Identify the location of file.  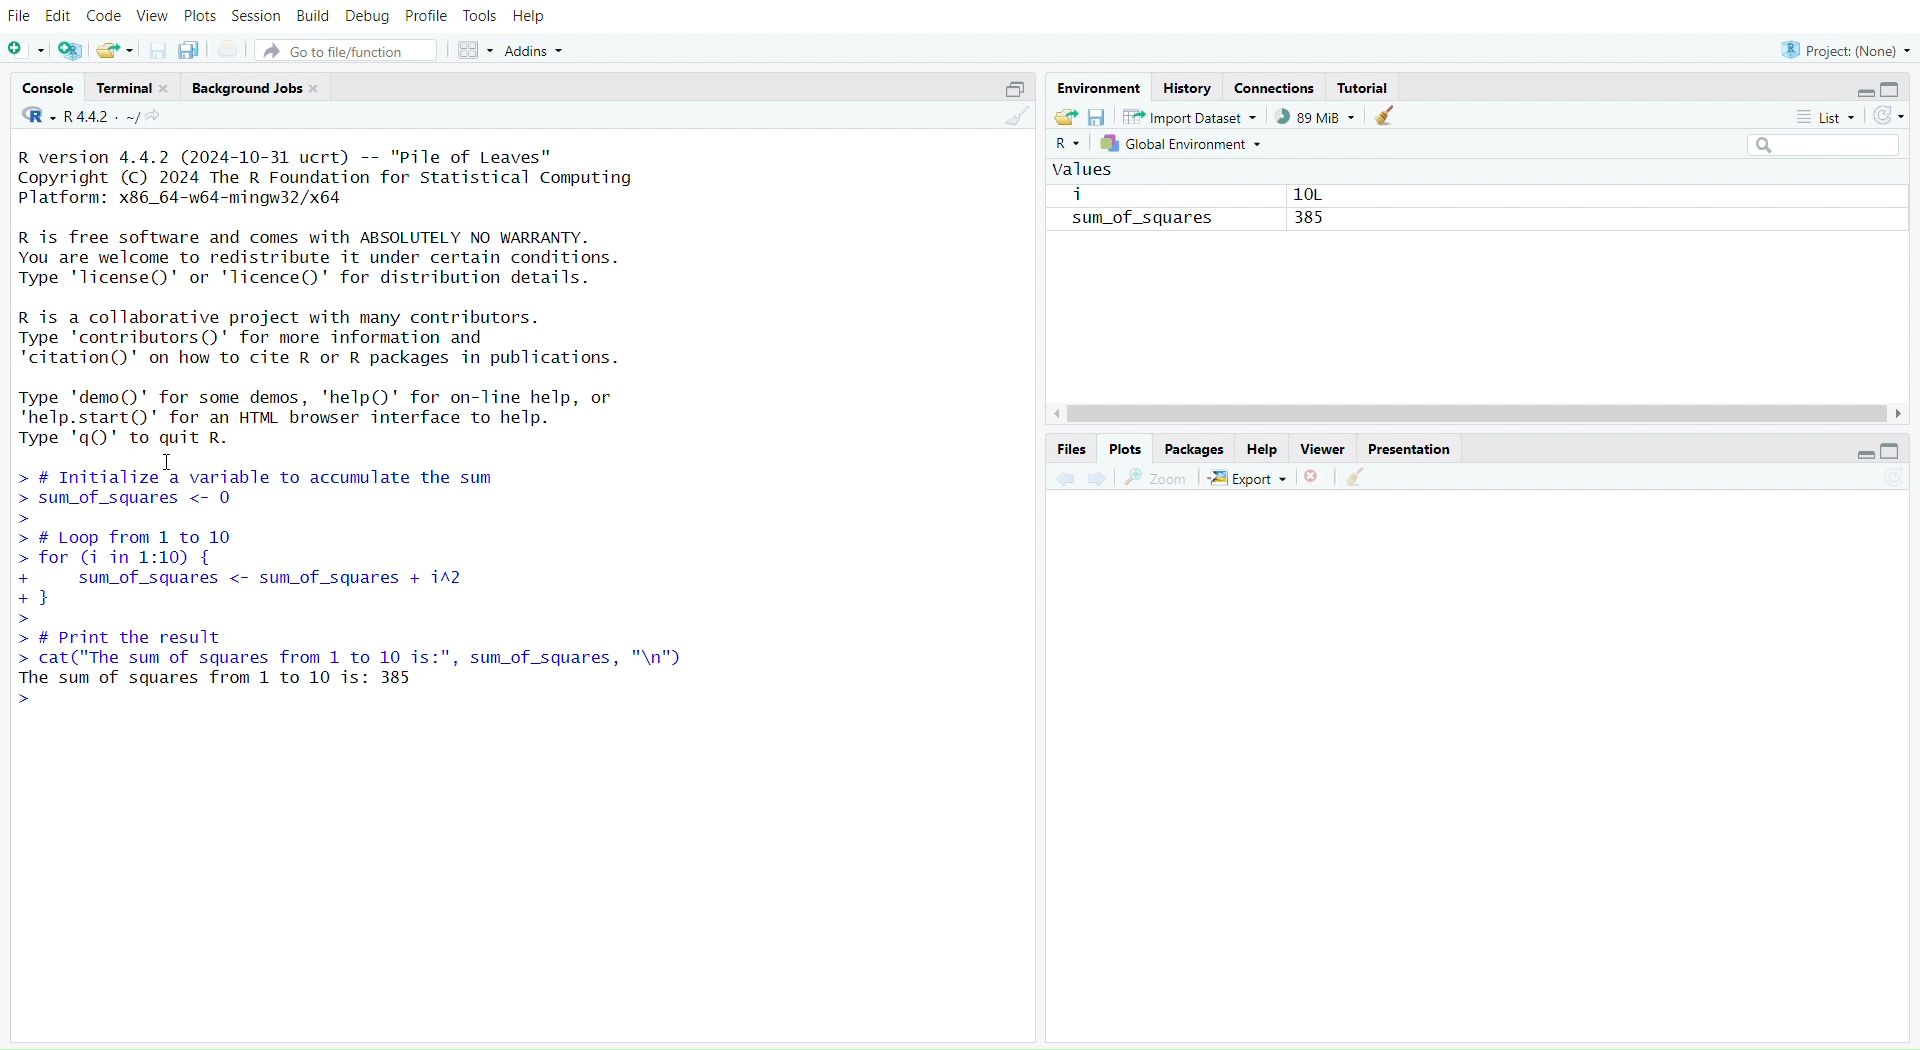
(23, 16).